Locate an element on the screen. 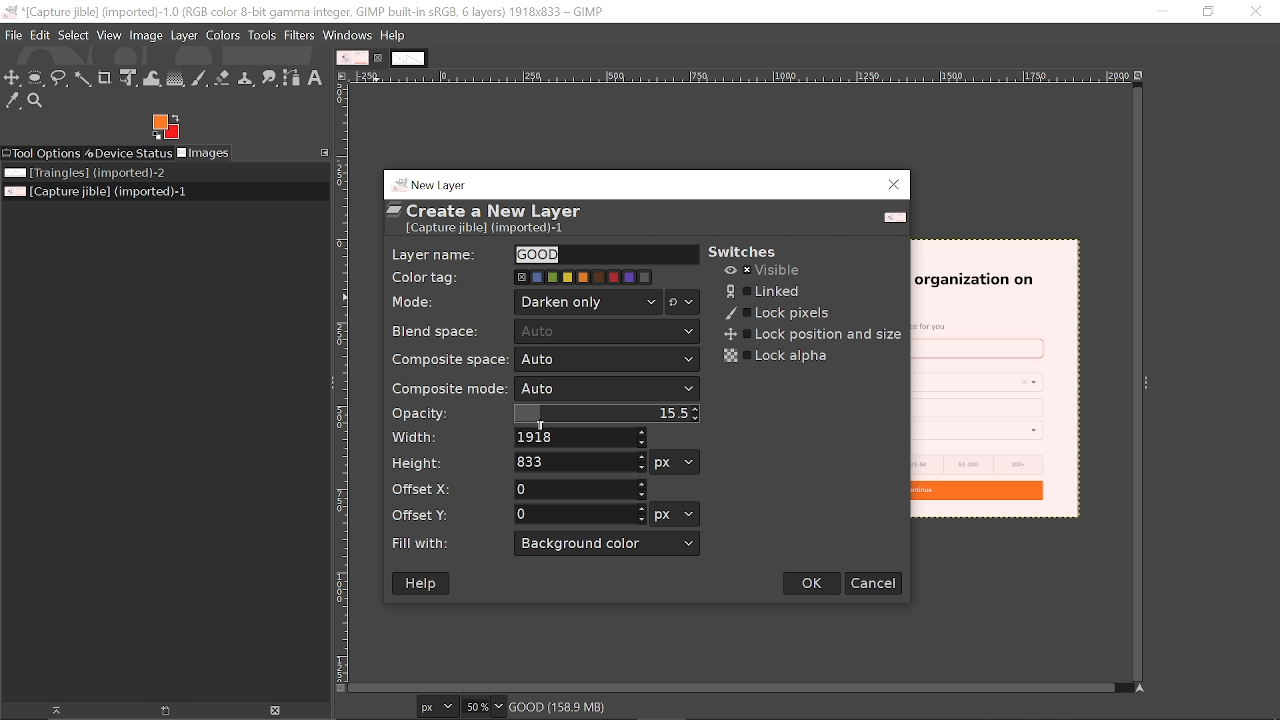 This screenshot has height=720, width=1280. minimize is located at coordinates (1155, 11).